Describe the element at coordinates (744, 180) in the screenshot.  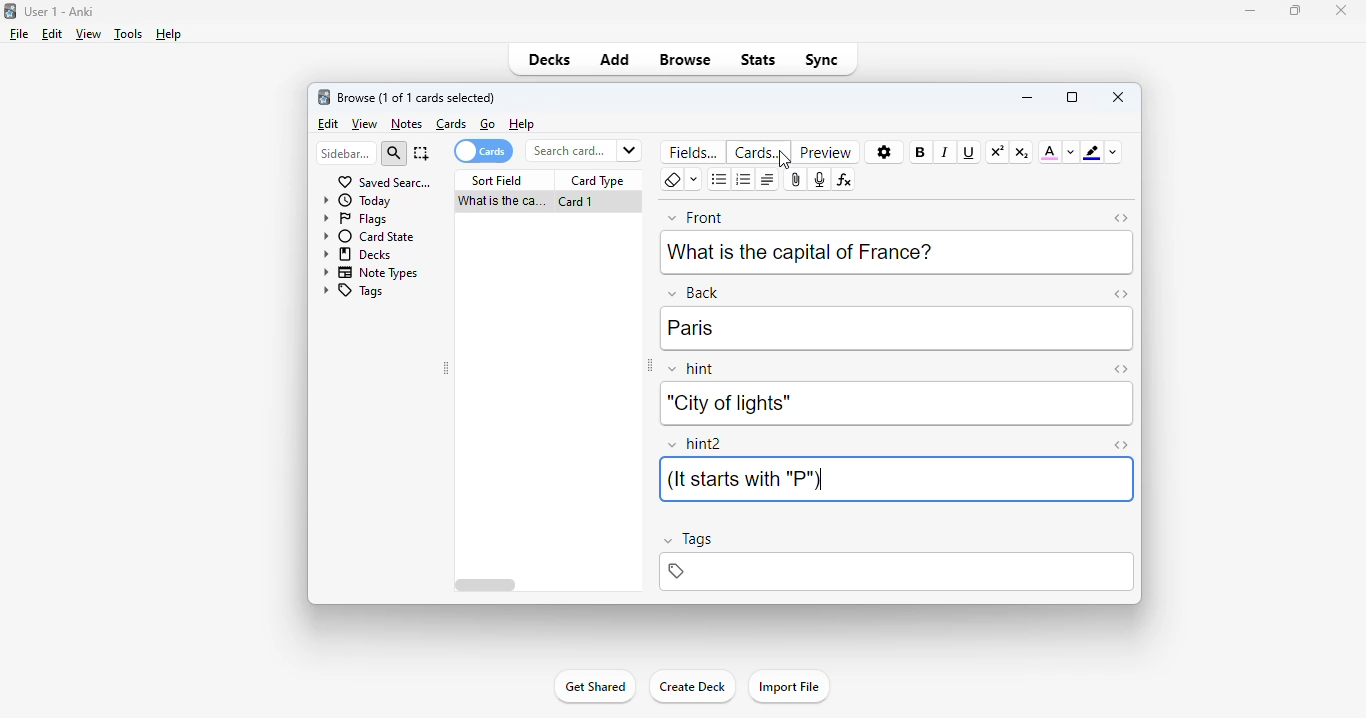
I see `ordered list` at that location.